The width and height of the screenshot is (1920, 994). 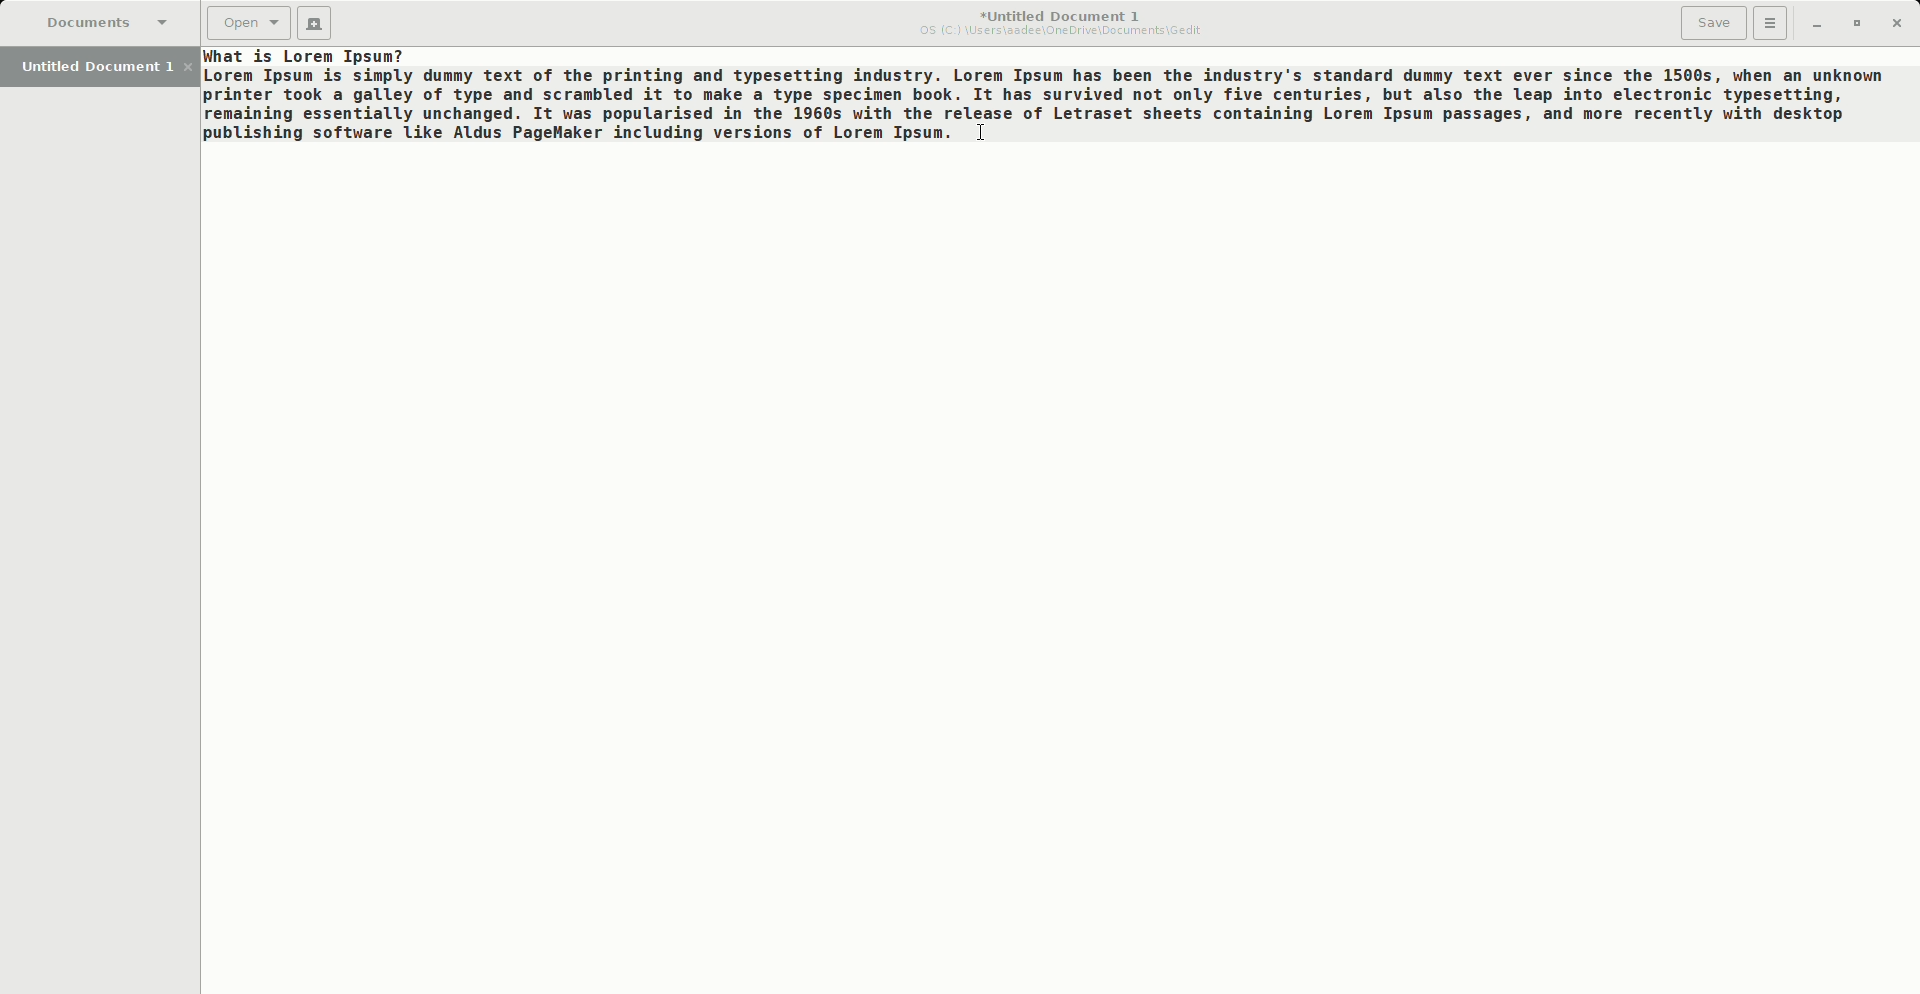 I want to click on Save, so click(x=1714, y=23).